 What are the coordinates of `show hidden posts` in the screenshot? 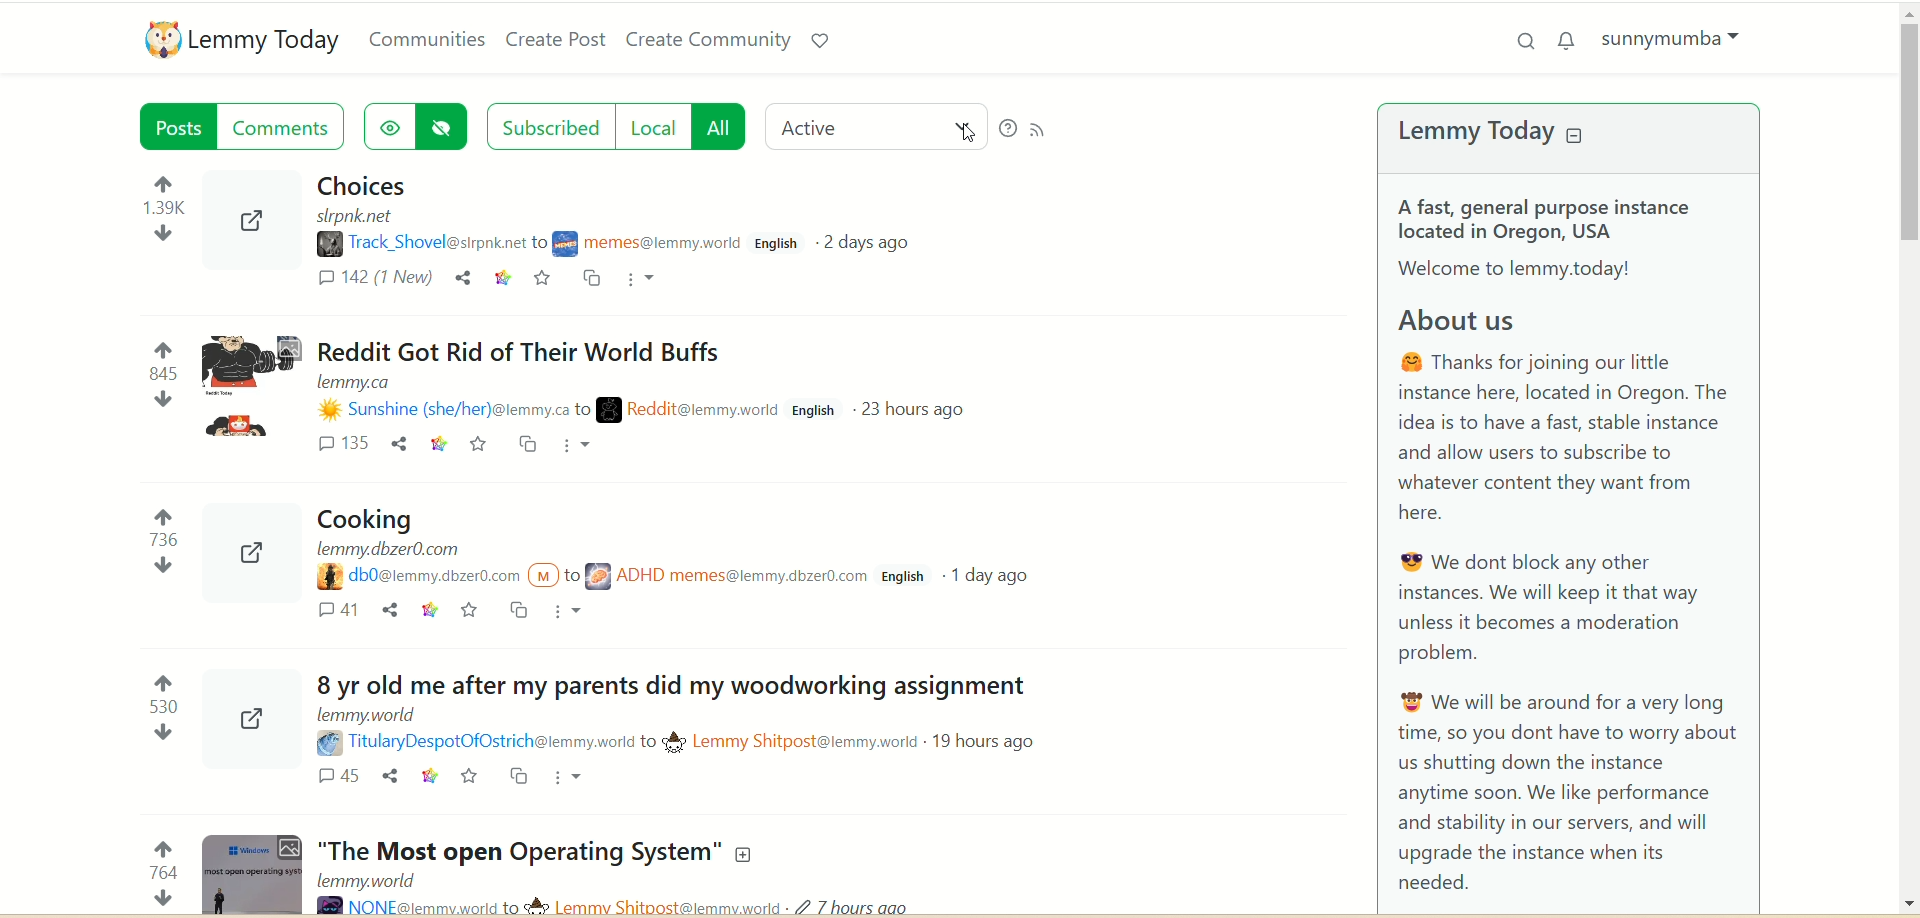 It's located at (389, 123).